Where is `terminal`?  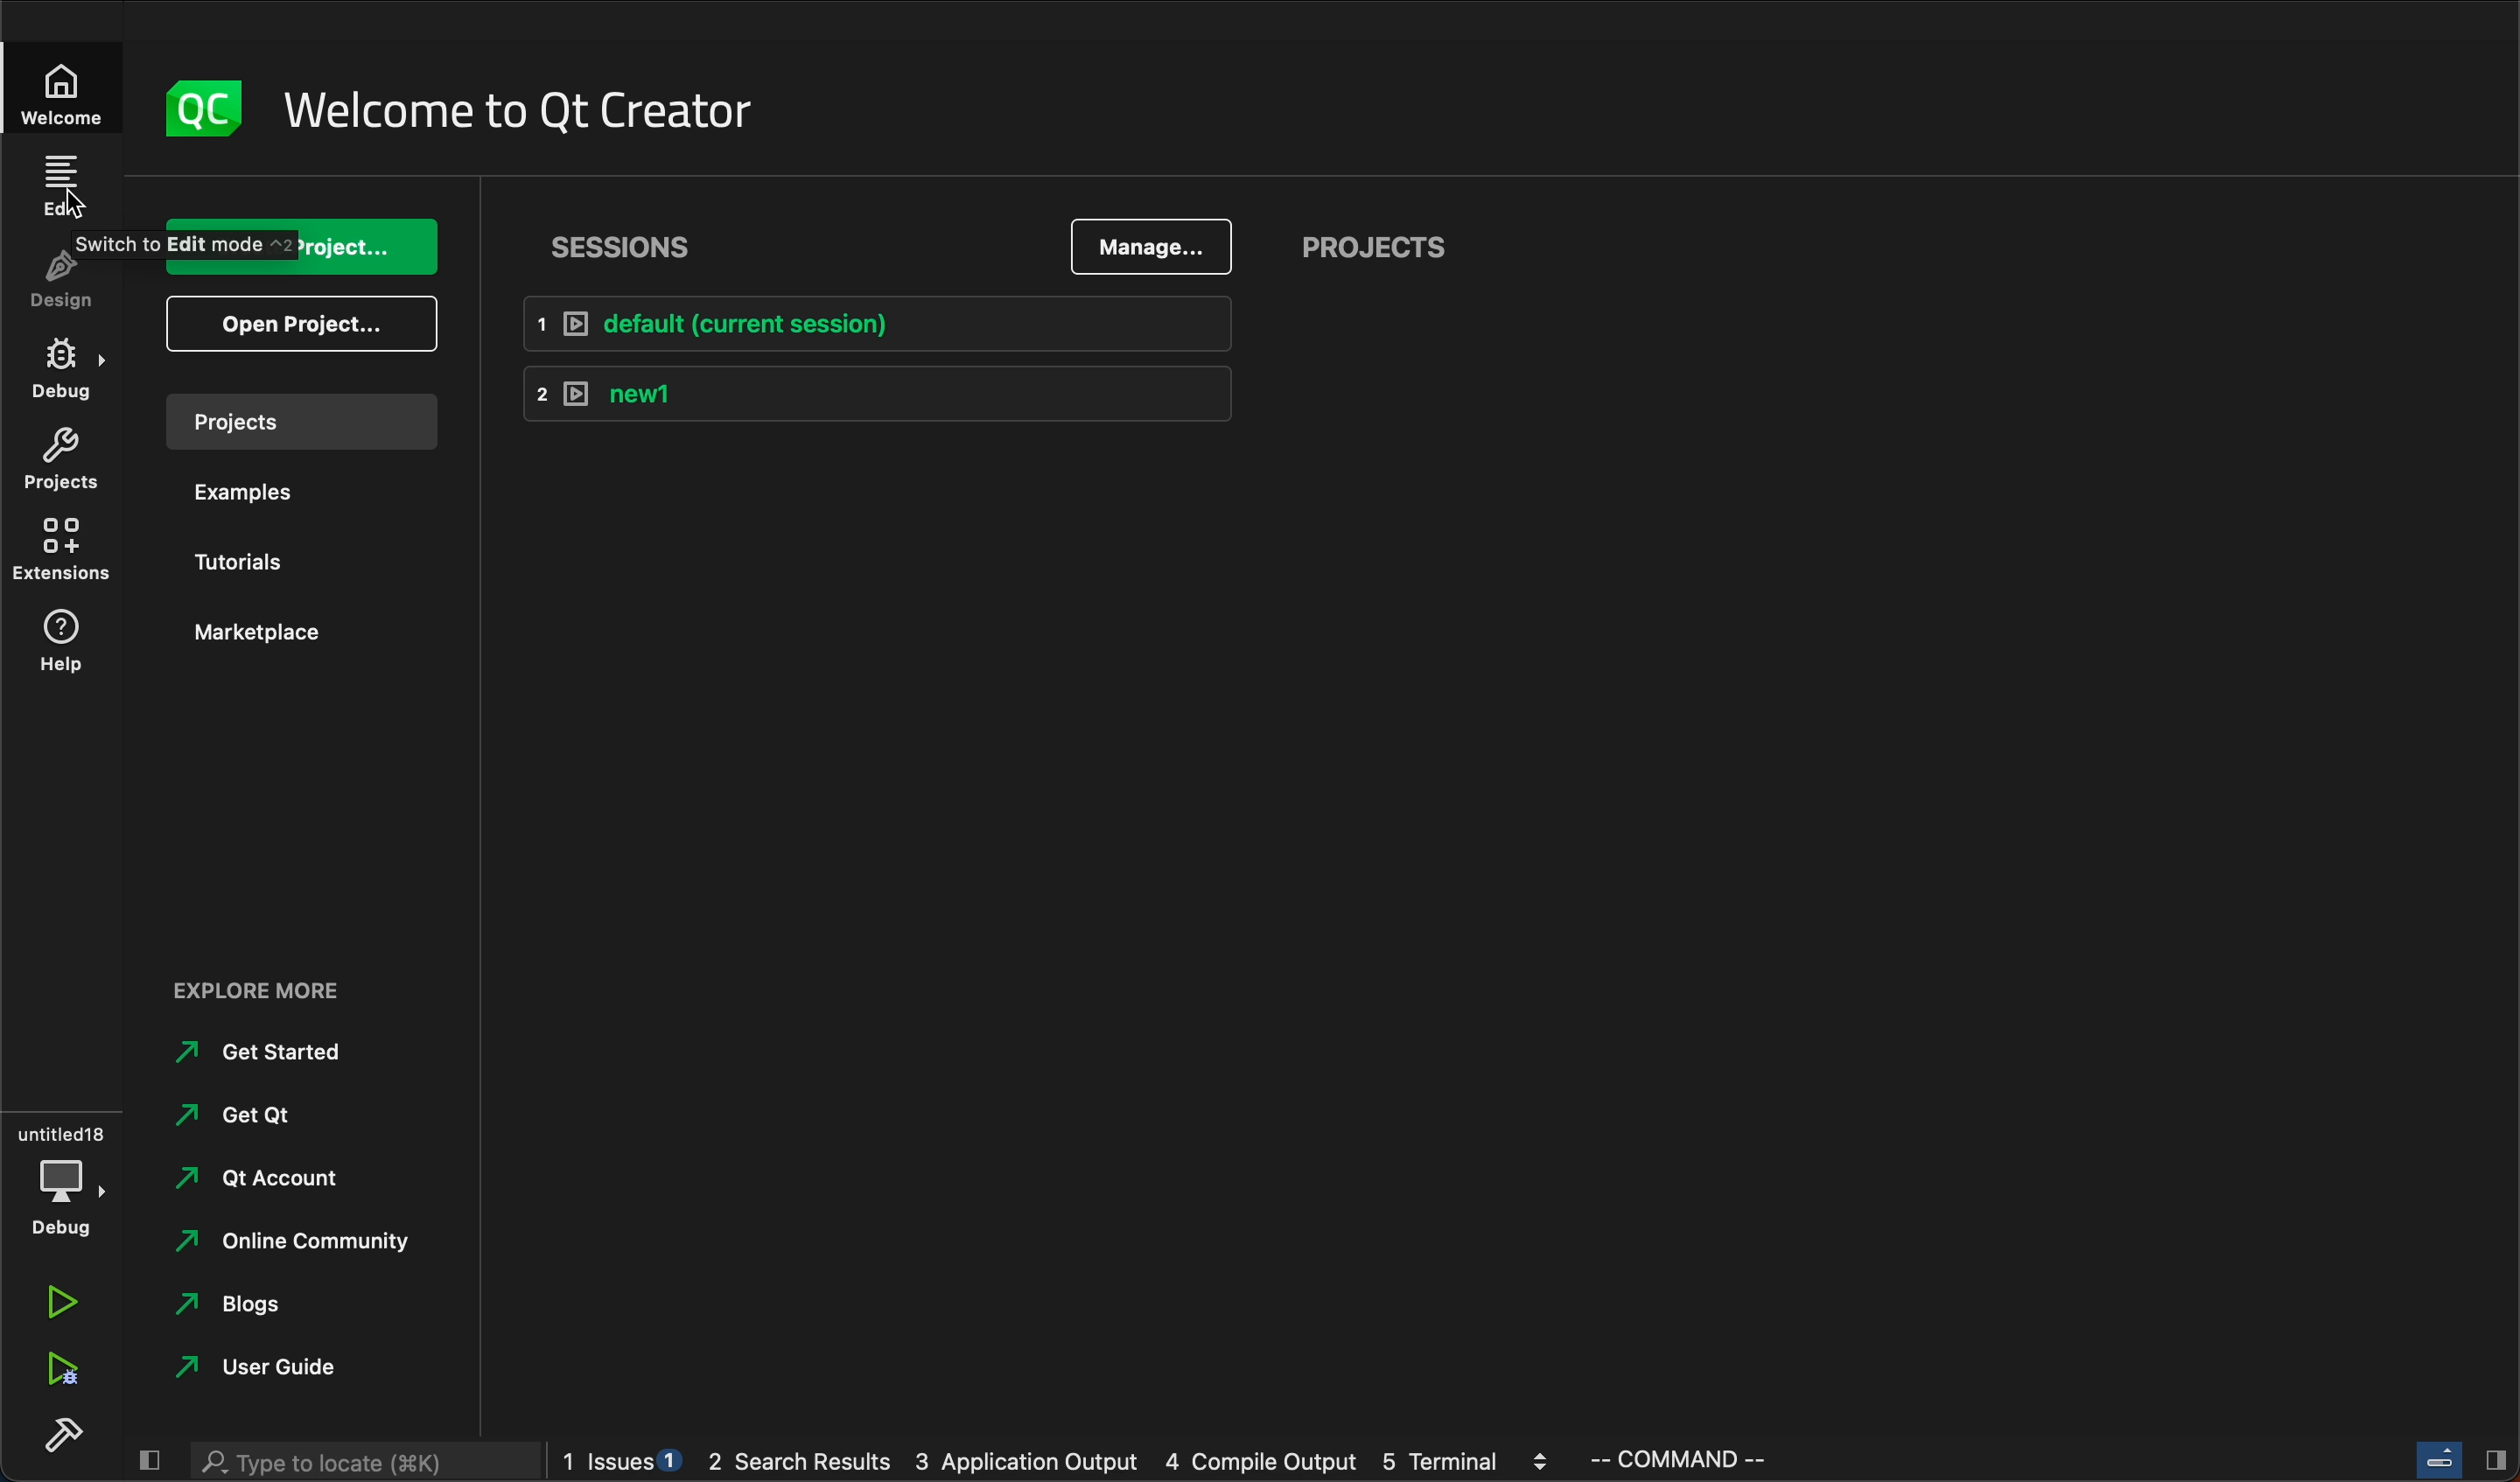 terminal is located at coordinates (1468, 1462).